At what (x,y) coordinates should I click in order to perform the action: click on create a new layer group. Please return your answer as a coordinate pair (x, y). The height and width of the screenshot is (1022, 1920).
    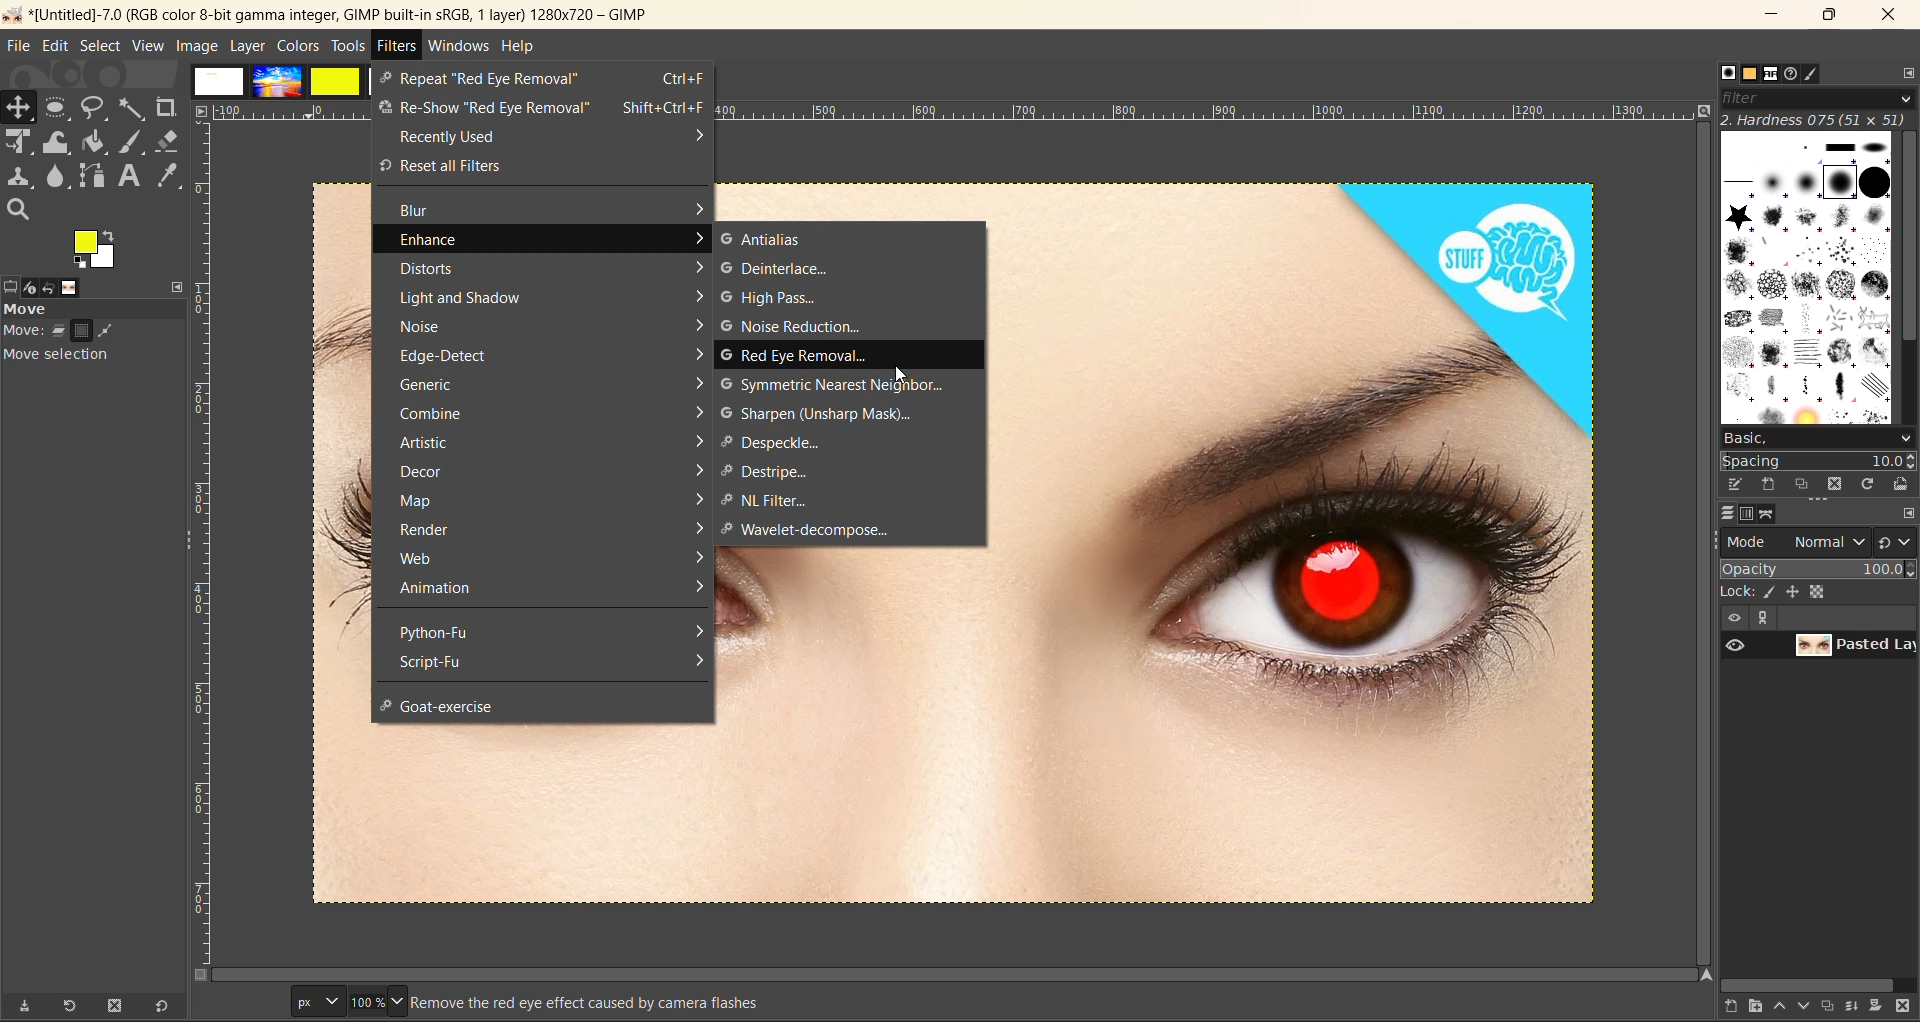
    Looking at the image, I should click on (1747, 1008).